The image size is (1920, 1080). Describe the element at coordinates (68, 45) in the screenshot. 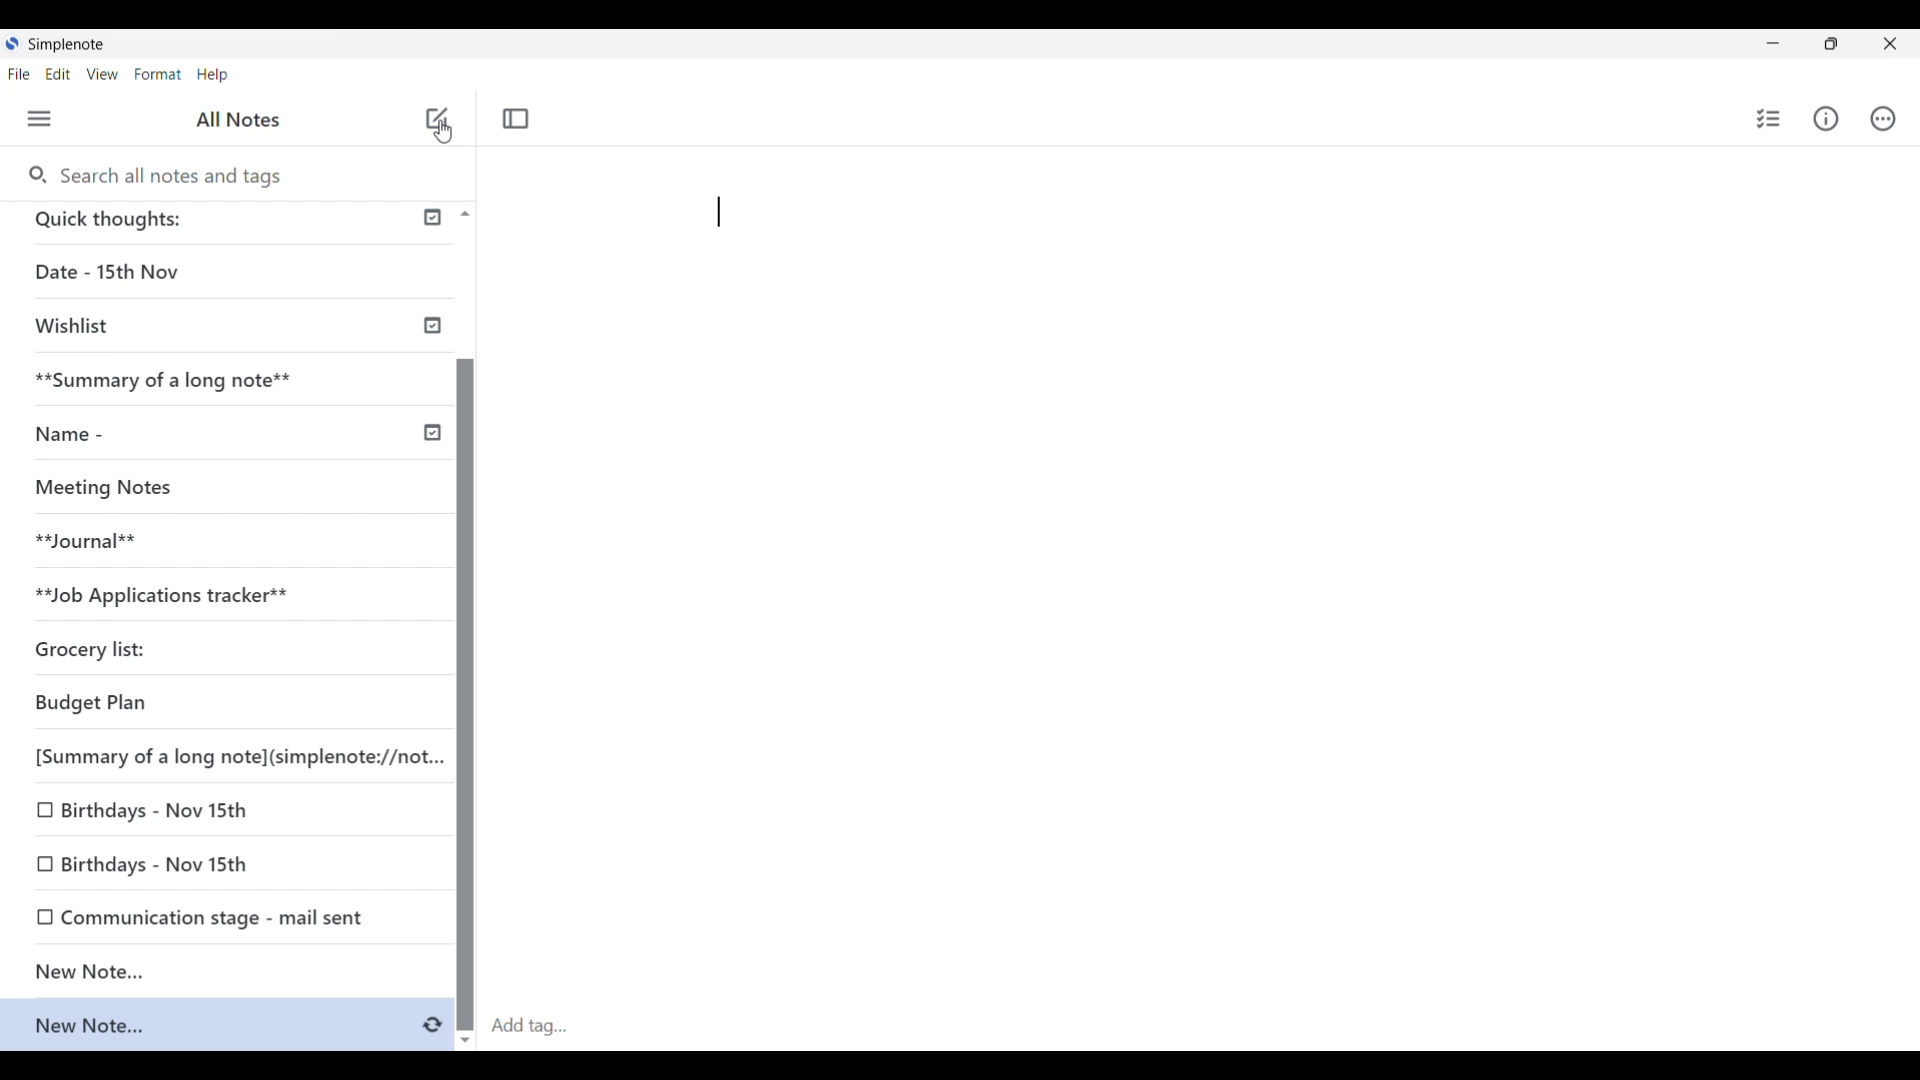

I see `Software name` at that location.